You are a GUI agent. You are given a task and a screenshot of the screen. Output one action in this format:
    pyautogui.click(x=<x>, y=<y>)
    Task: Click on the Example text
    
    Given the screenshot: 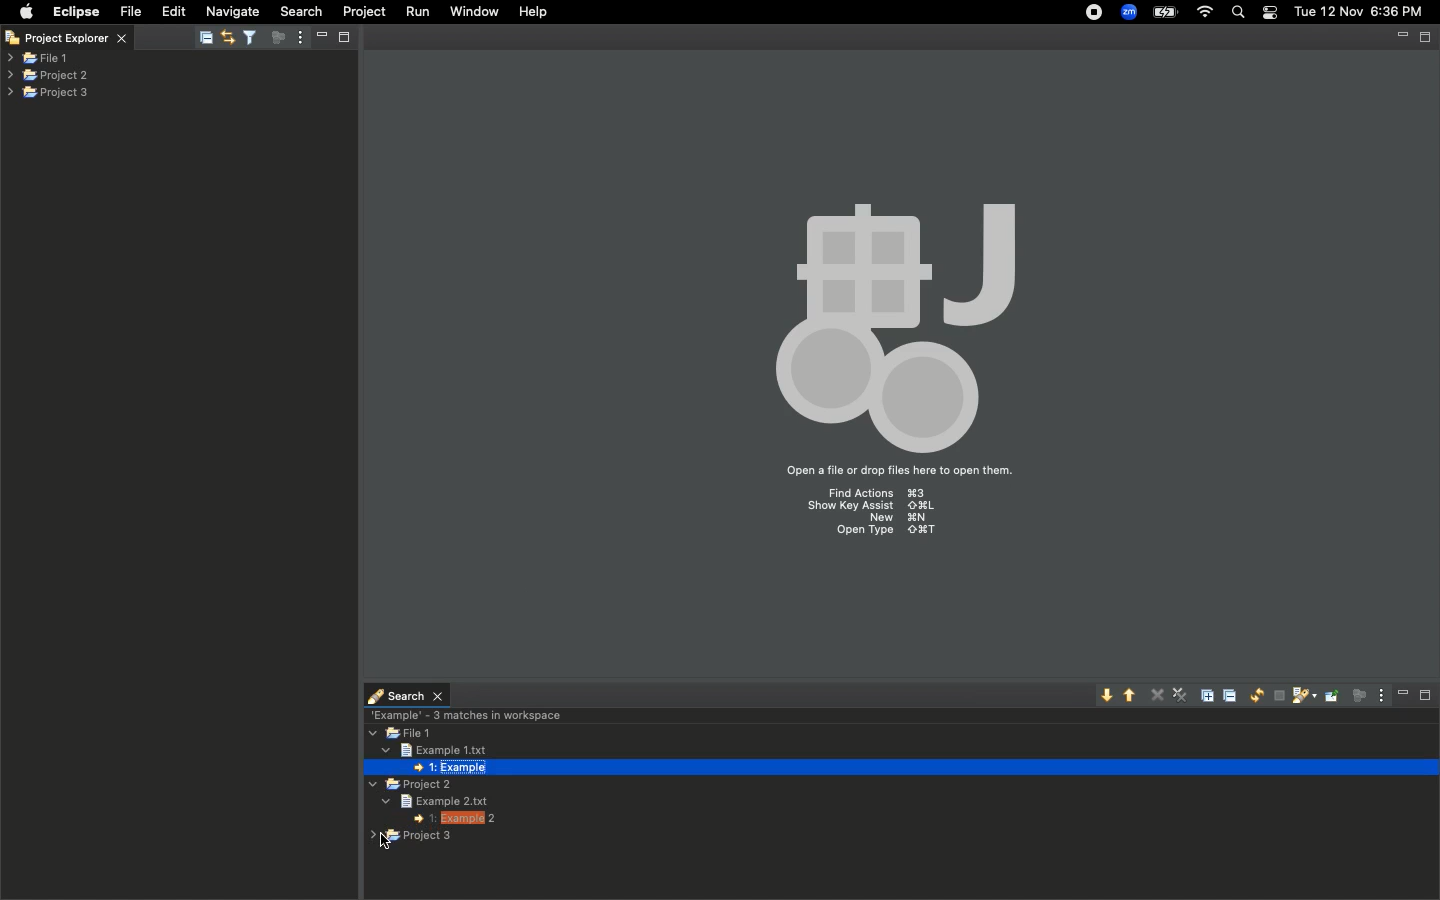 What is the action you would take?
    pyautogui.click(x=438, y=801)
    